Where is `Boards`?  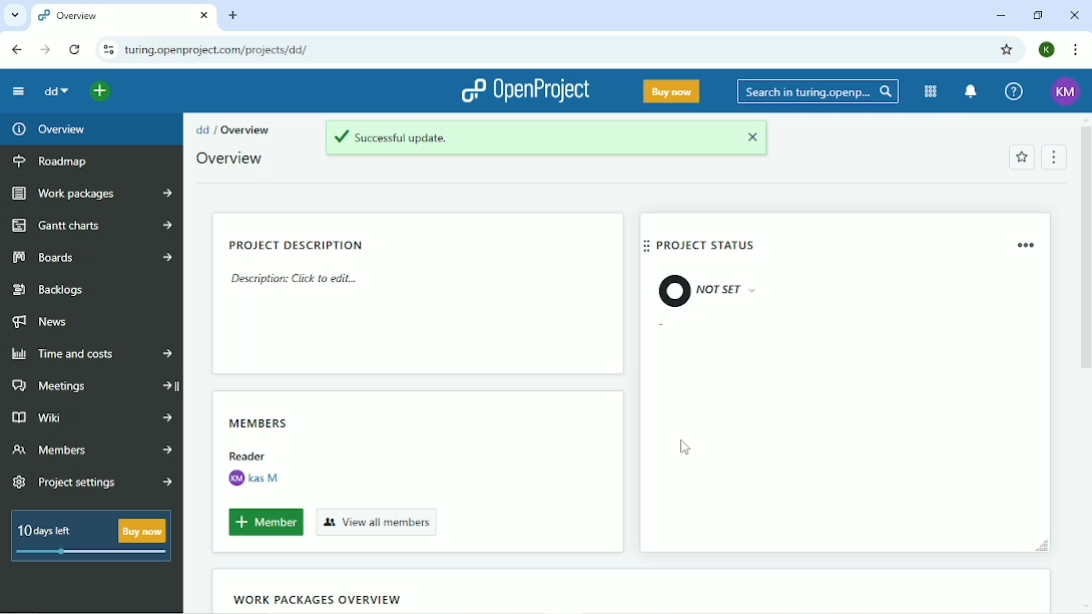
Boards is located at coordinates (93, 258).